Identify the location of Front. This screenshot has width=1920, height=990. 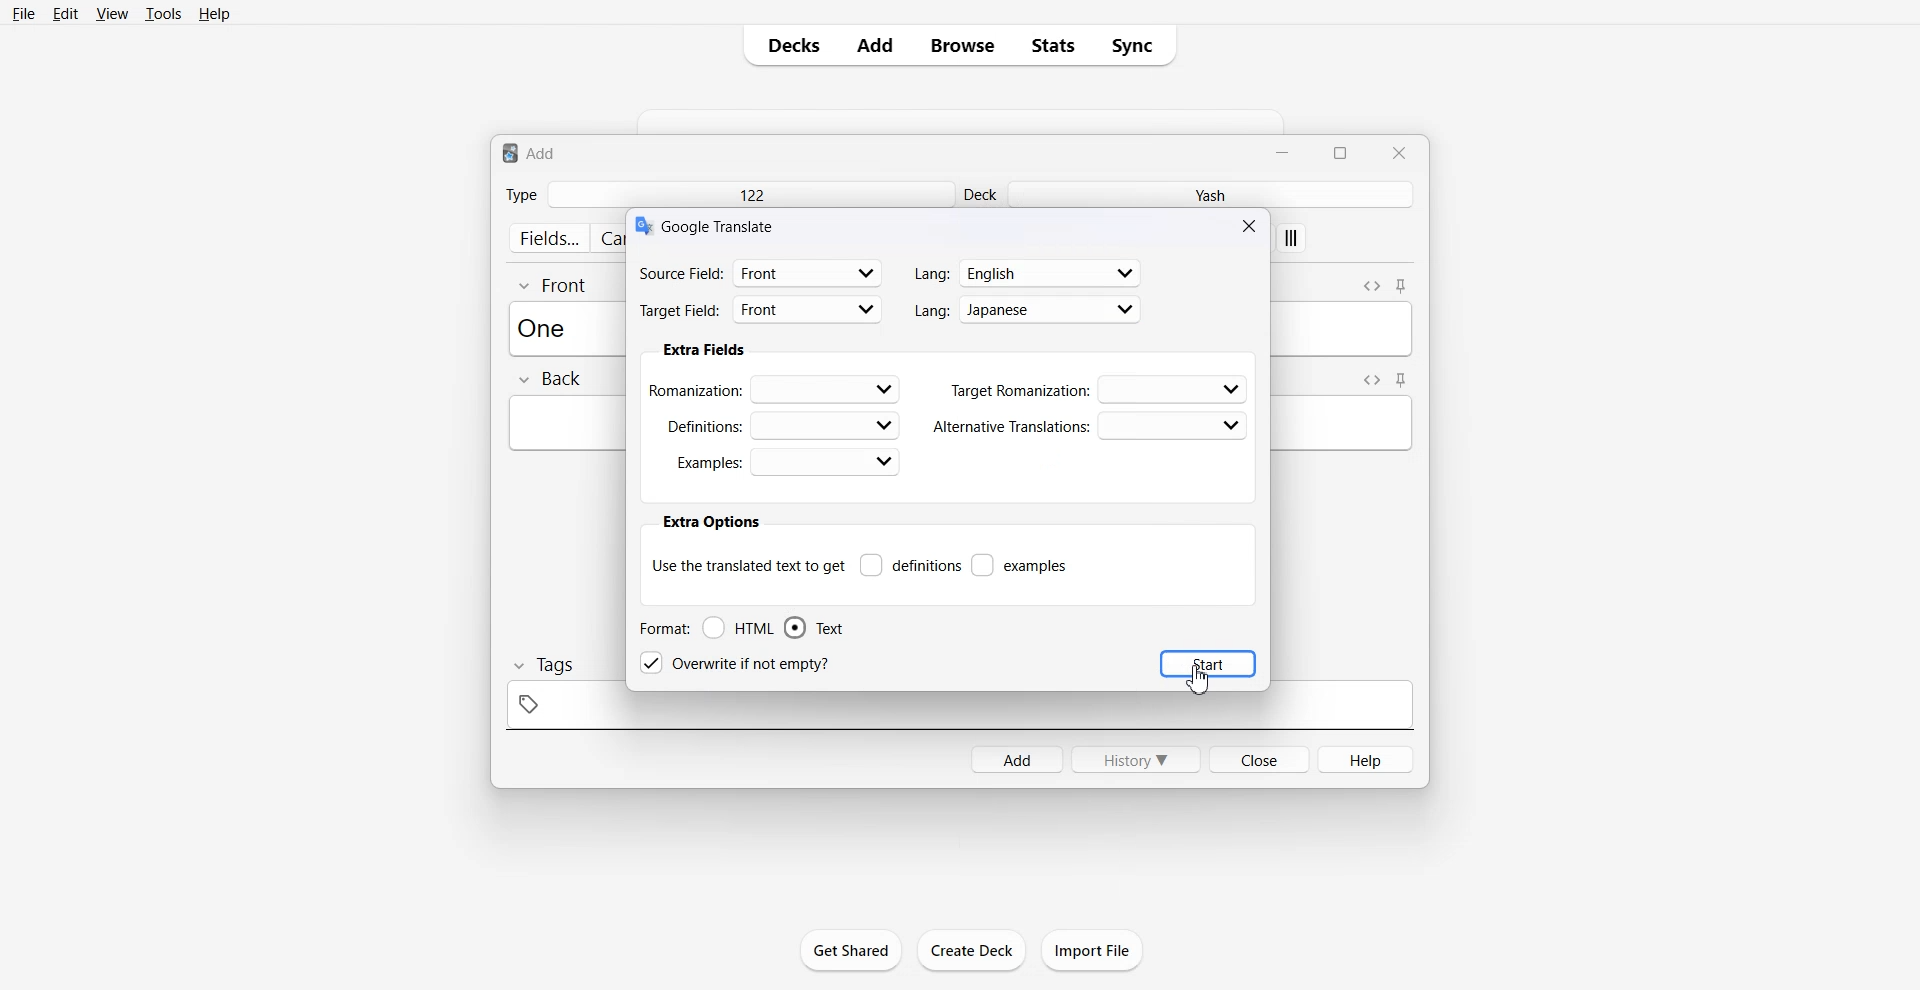
(554, 284).